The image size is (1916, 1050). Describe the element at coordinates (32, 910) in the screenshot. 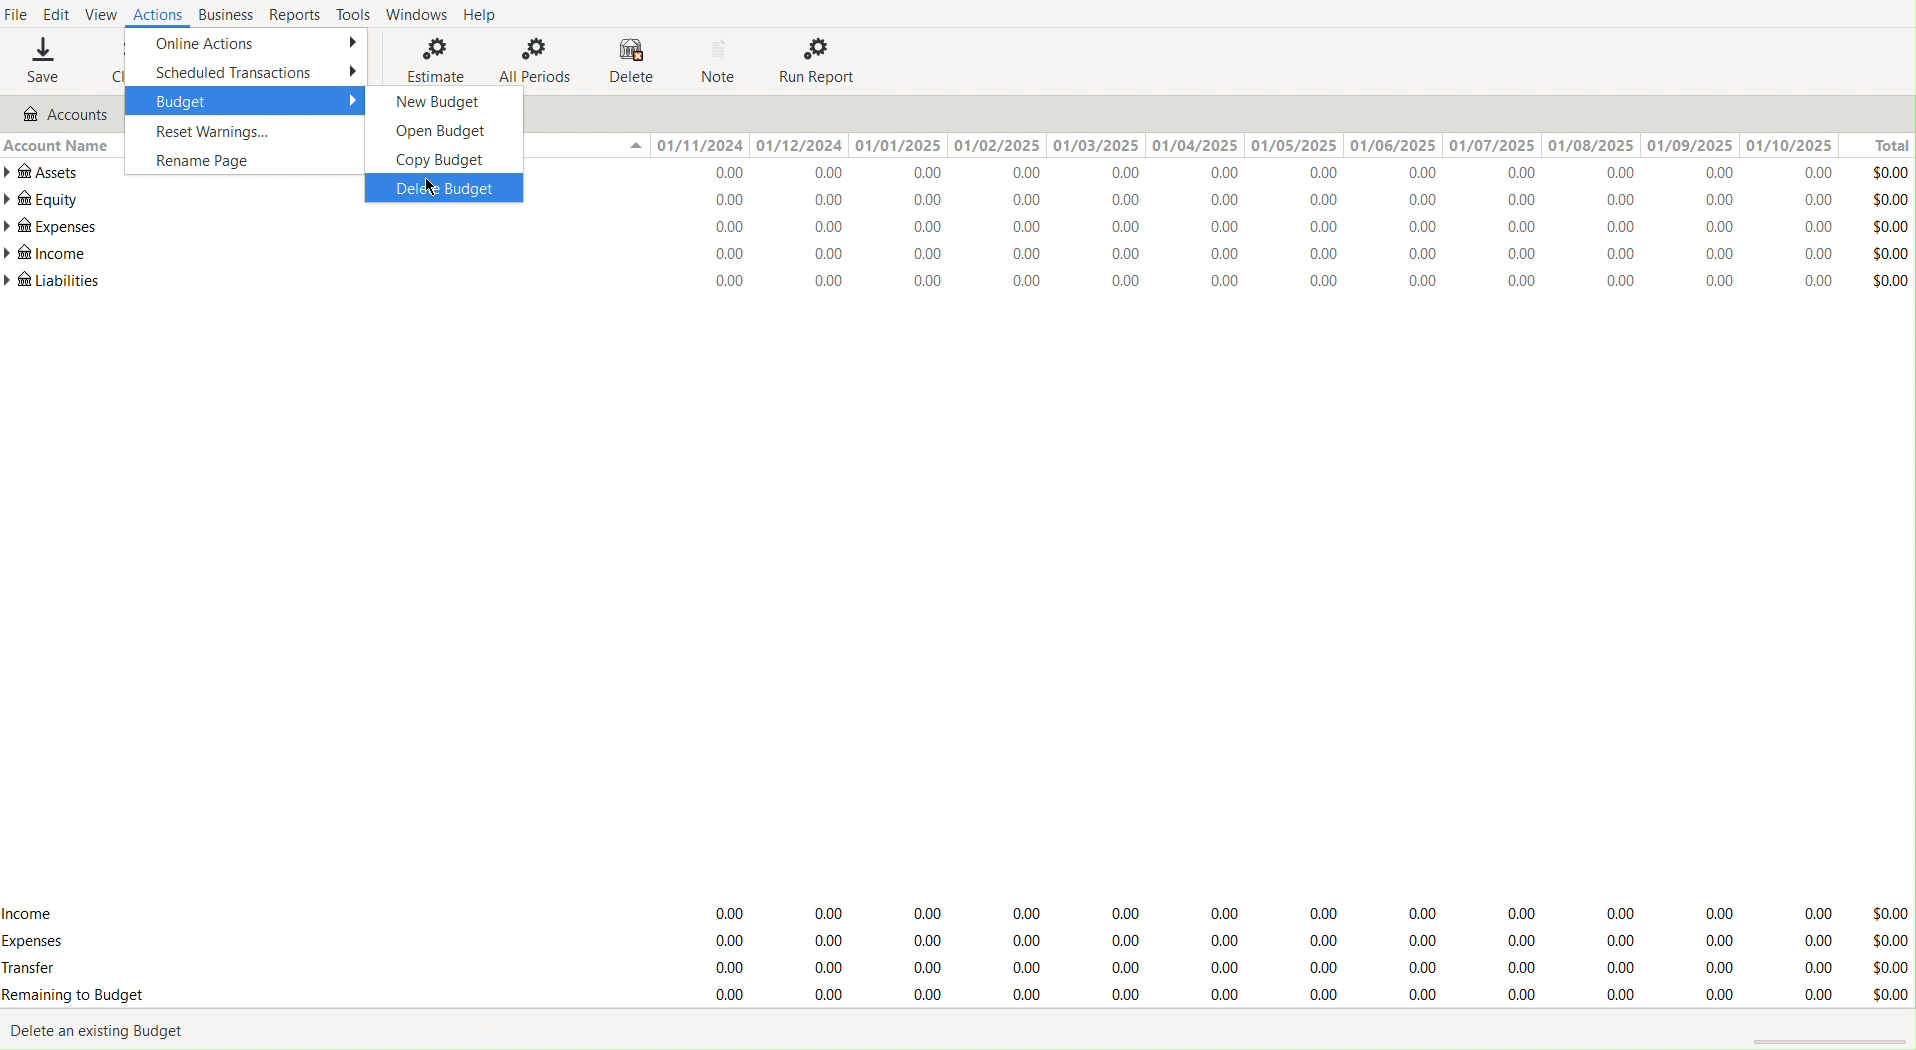

I see `Income` at that location.